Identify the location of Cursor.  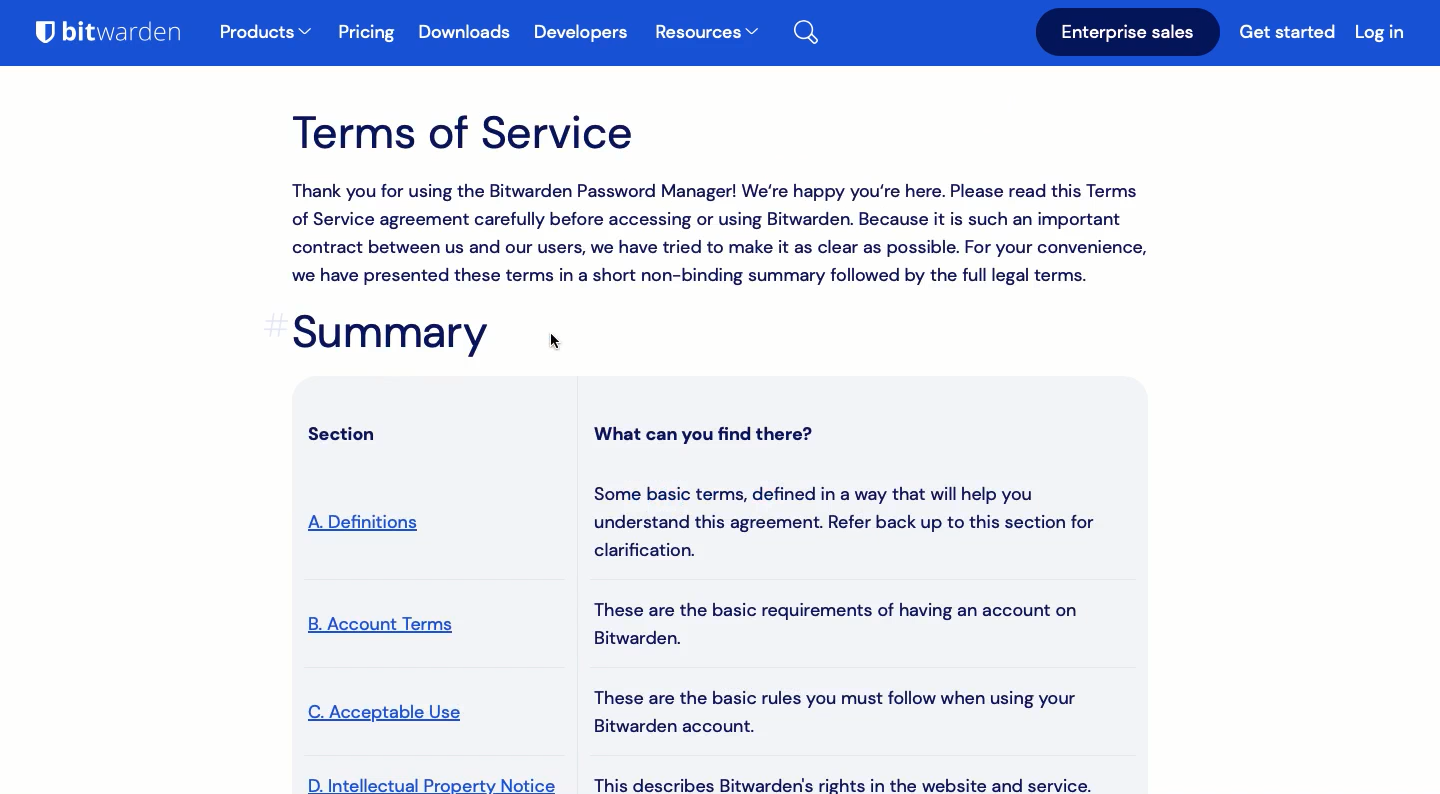
(562, 344).